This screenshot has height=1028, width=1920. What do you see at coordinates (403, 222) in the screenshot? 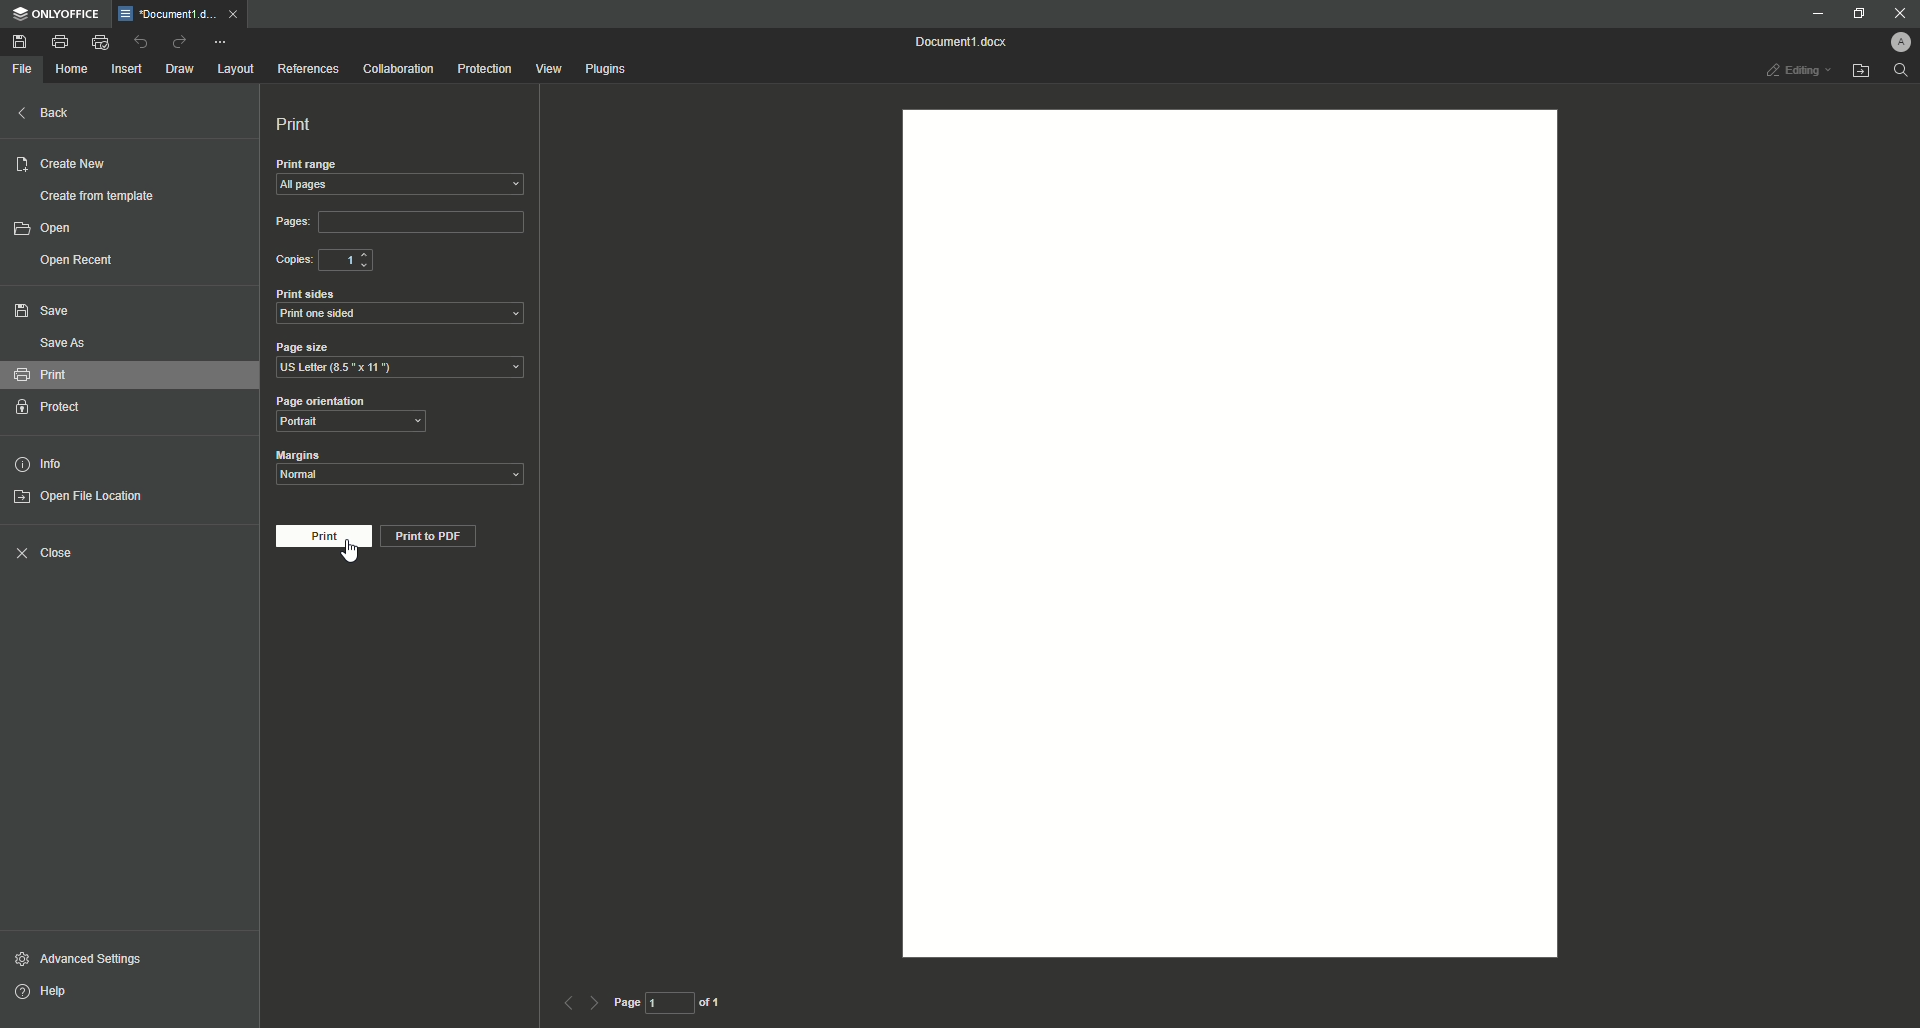
I see `Pages` at bounding box center [403, 222].